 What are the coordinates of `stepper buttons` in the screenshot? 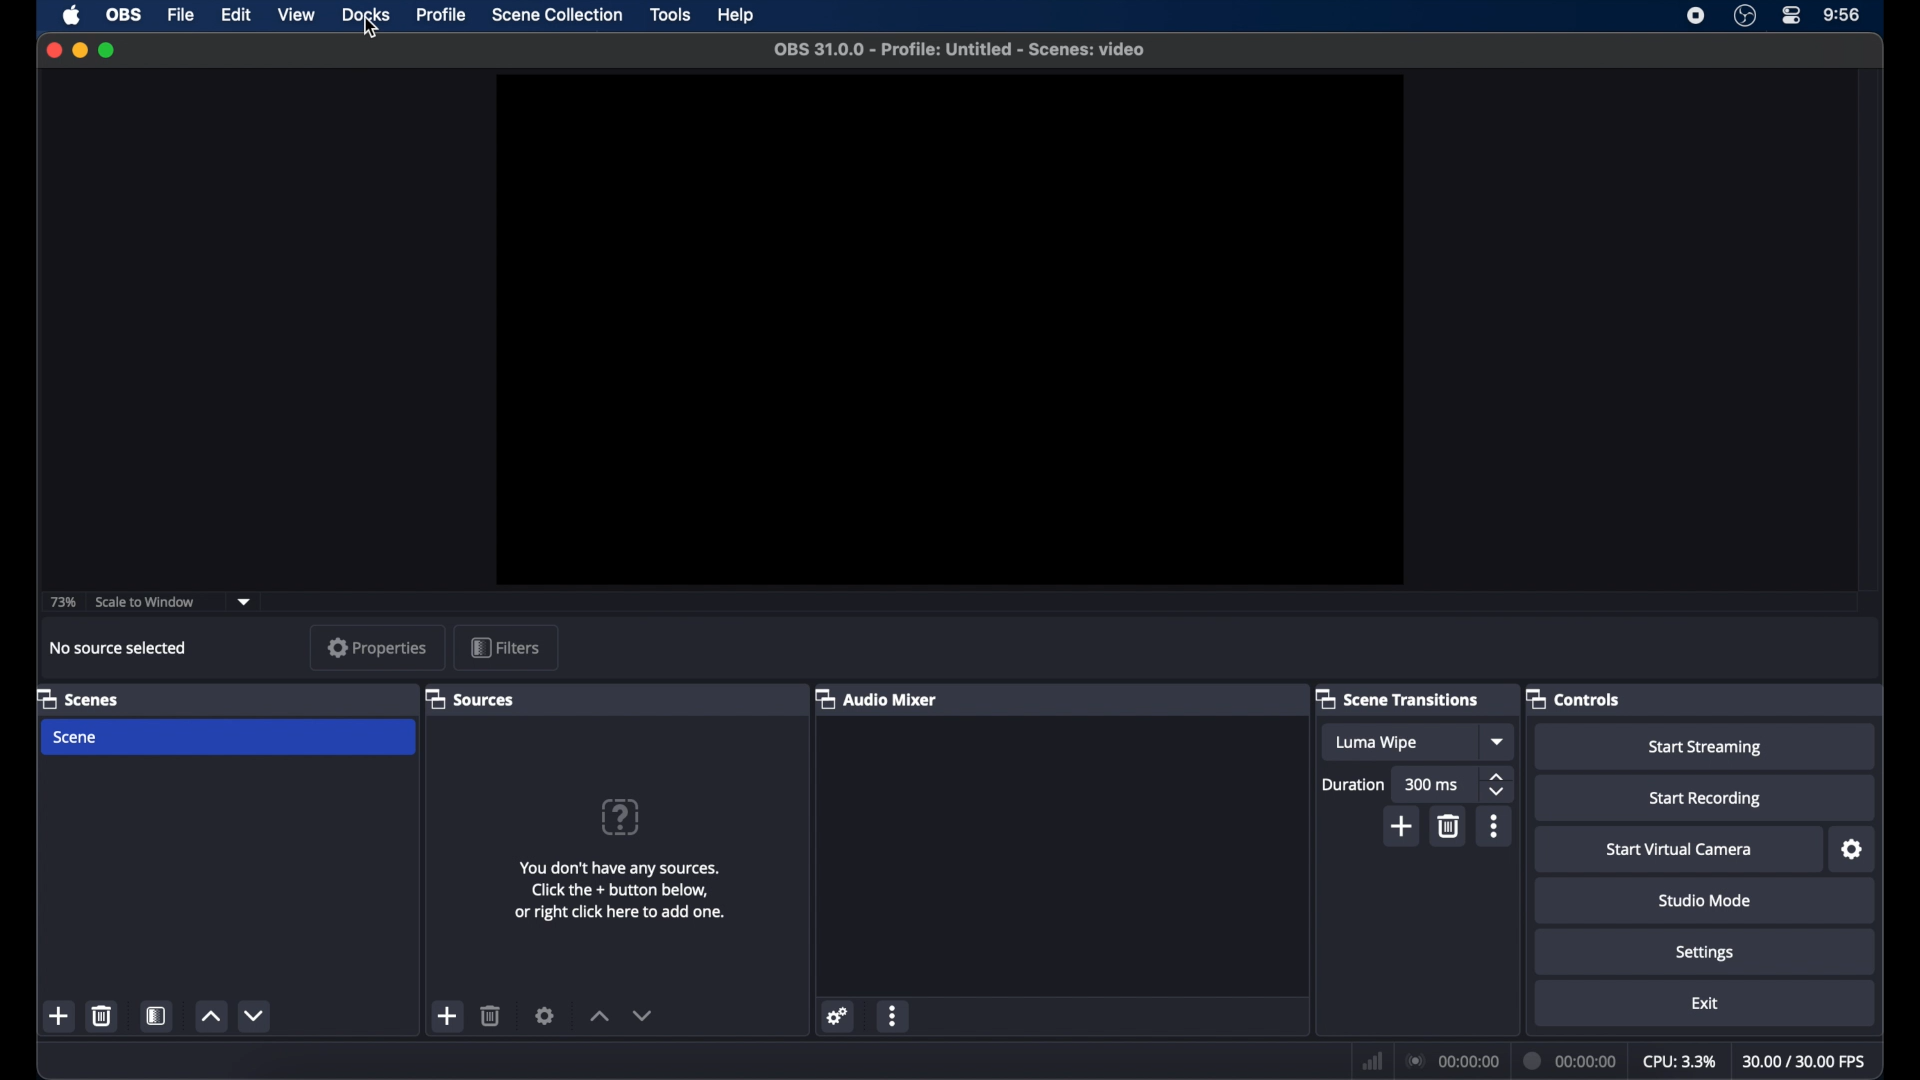 It's located at (1496, 785).